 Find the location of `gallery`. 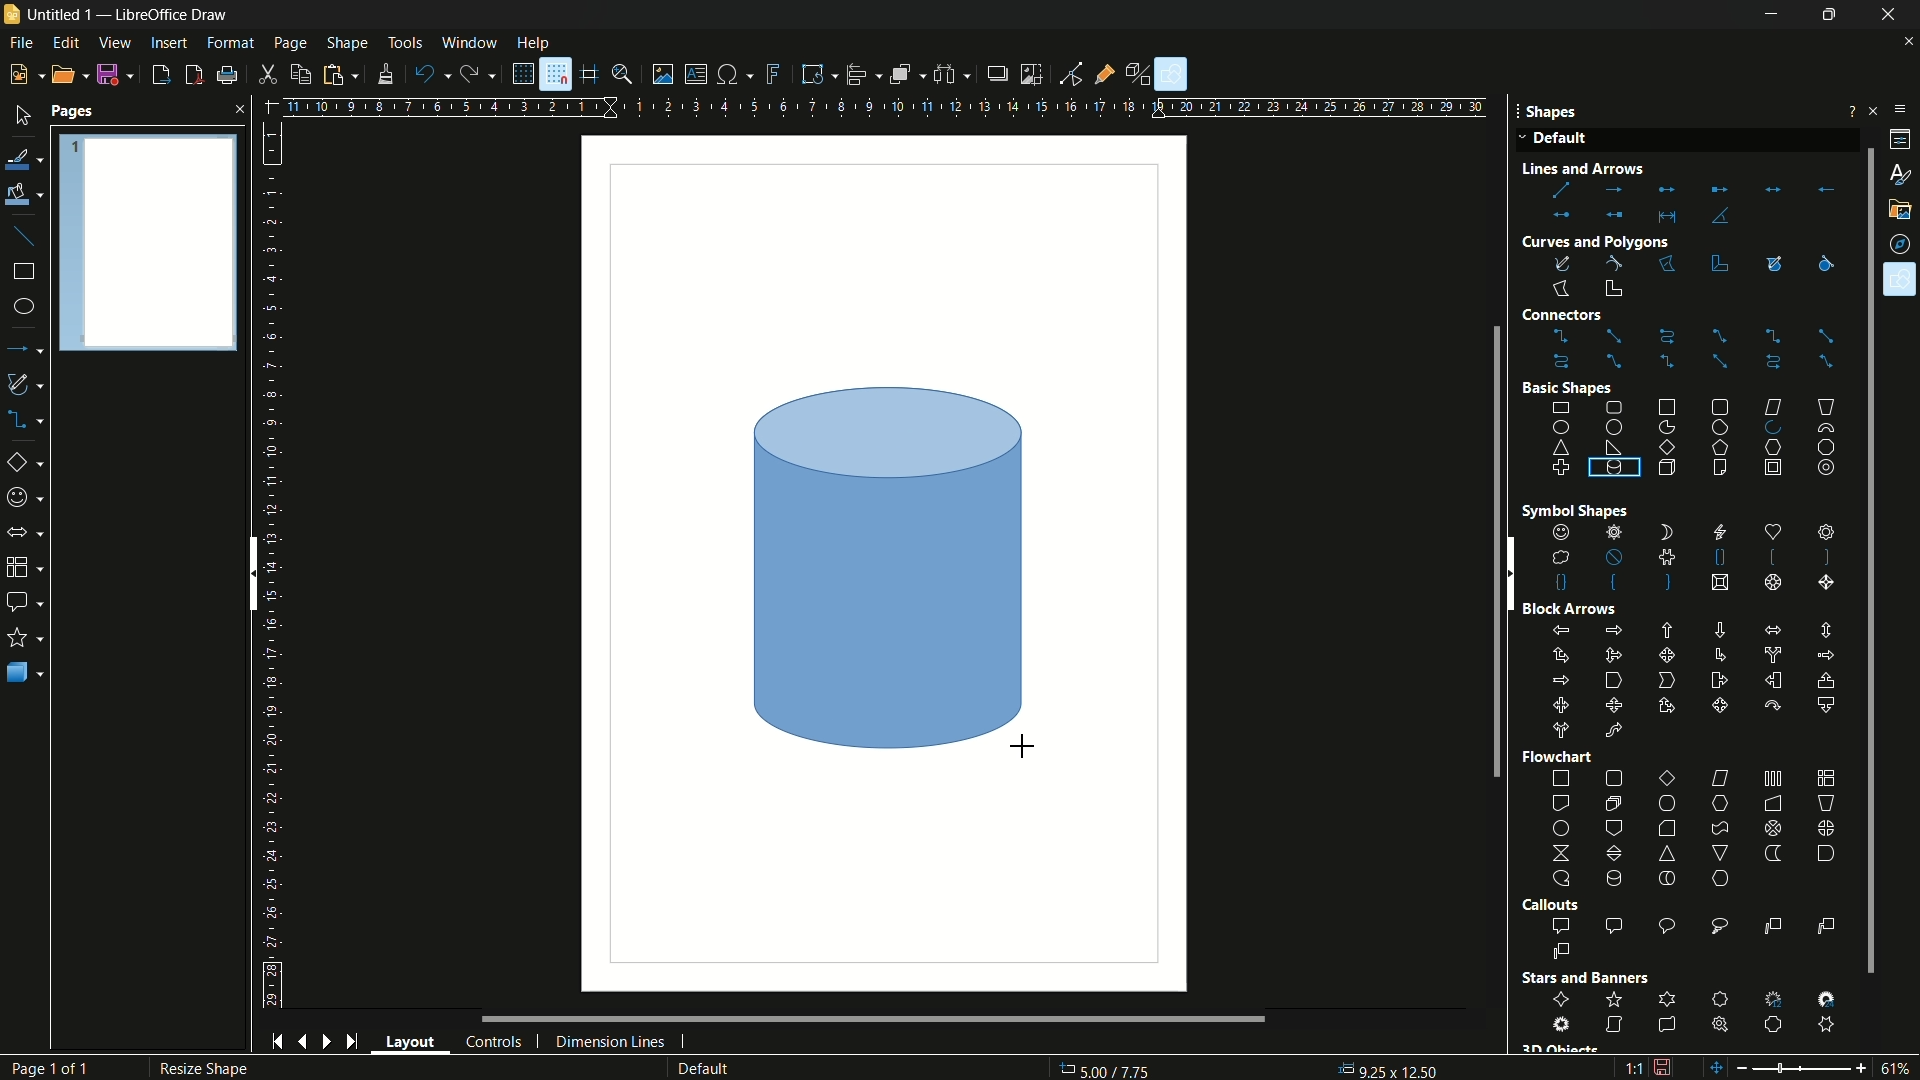

gallery is located at coordinates (1902, 210).